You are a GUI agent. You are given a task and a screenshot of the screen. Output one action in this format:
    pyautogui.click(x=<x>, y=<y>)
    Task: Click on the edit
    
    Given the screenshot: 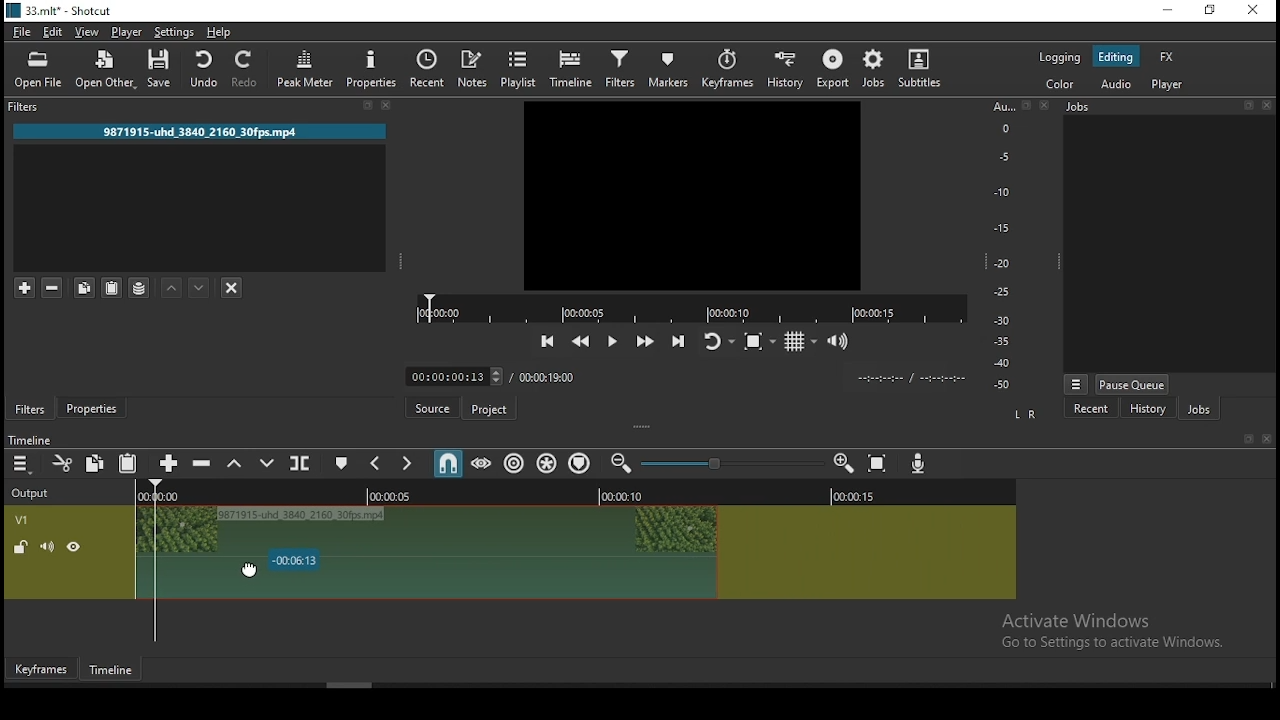 What is the action you would take?
    pyautogui.click(x=54, y=32)
    